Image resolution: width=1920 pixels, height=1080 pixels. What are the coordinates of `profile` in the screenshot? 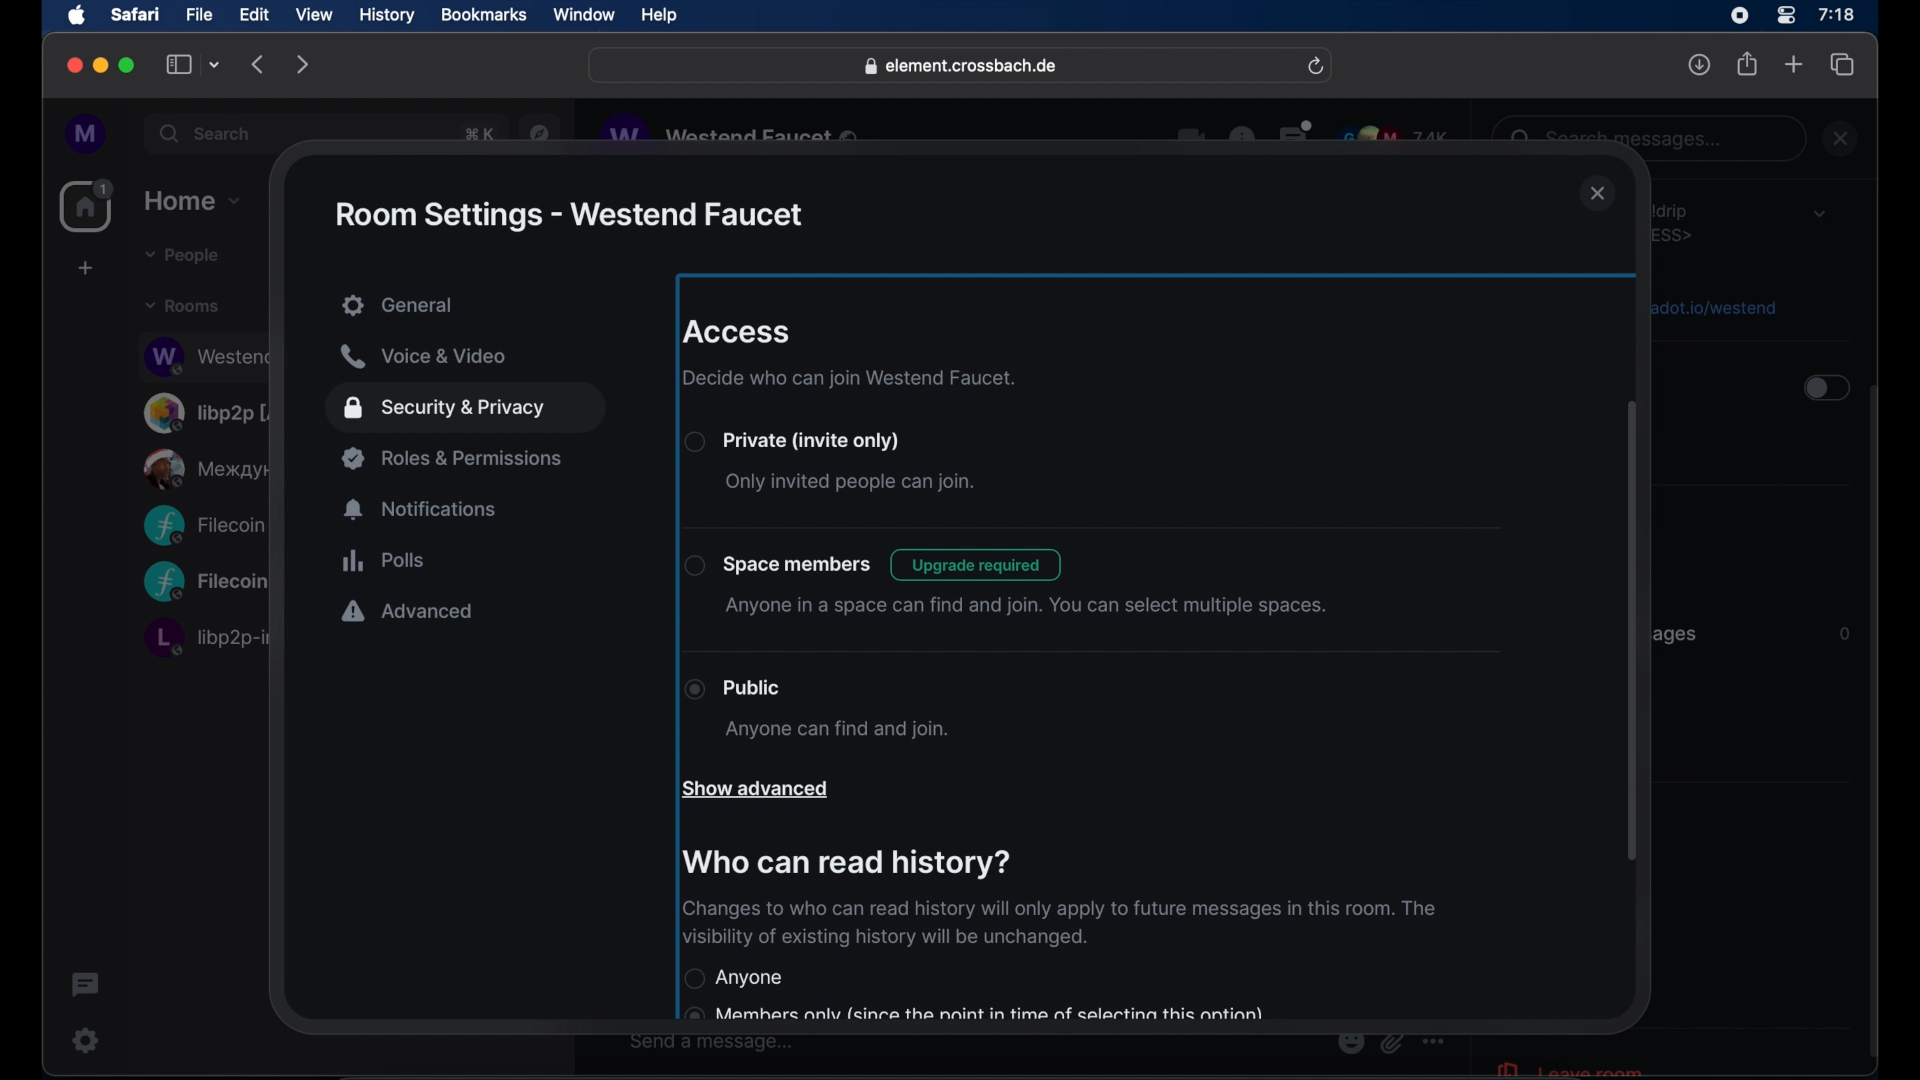 It's located at (87, 135).